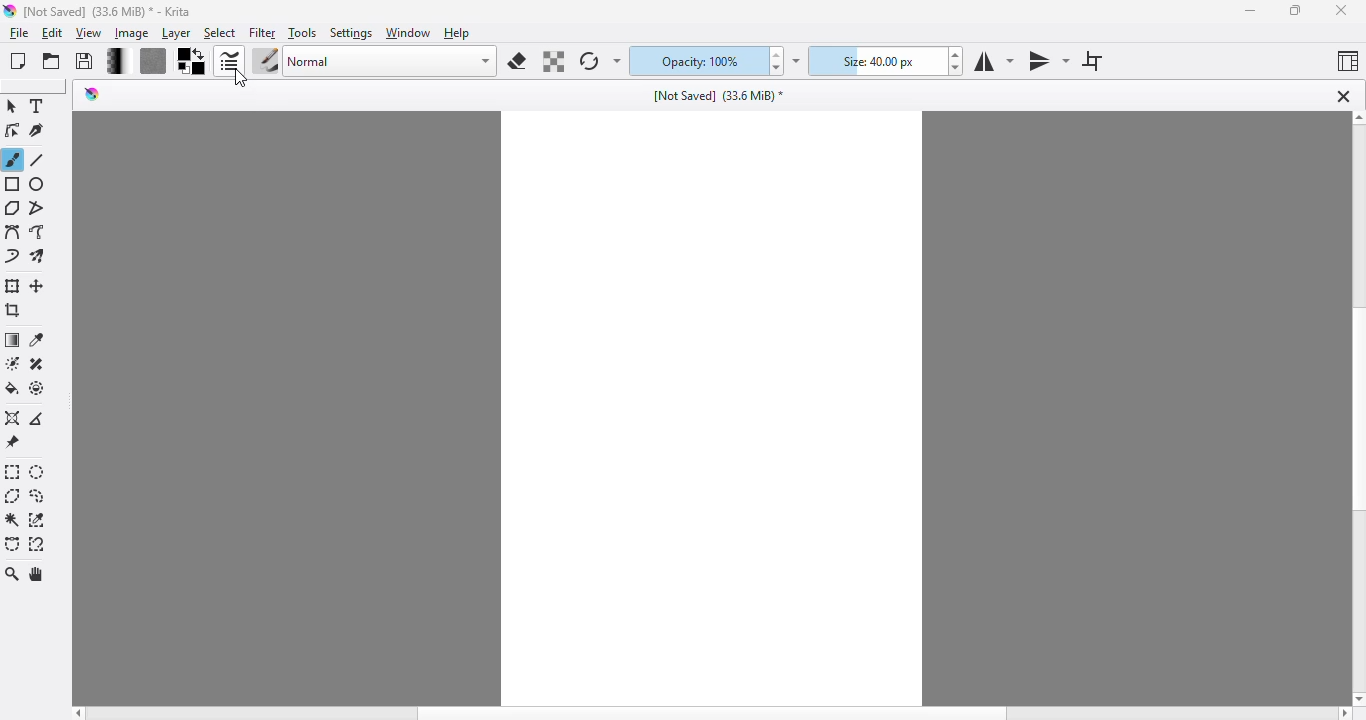 Image resolution: width=1366 pixels, height=720 pixels. What do you see at coordinates (40, 207) in the screenshot?
I see `polyline tool` at bounding box center [40, 207].